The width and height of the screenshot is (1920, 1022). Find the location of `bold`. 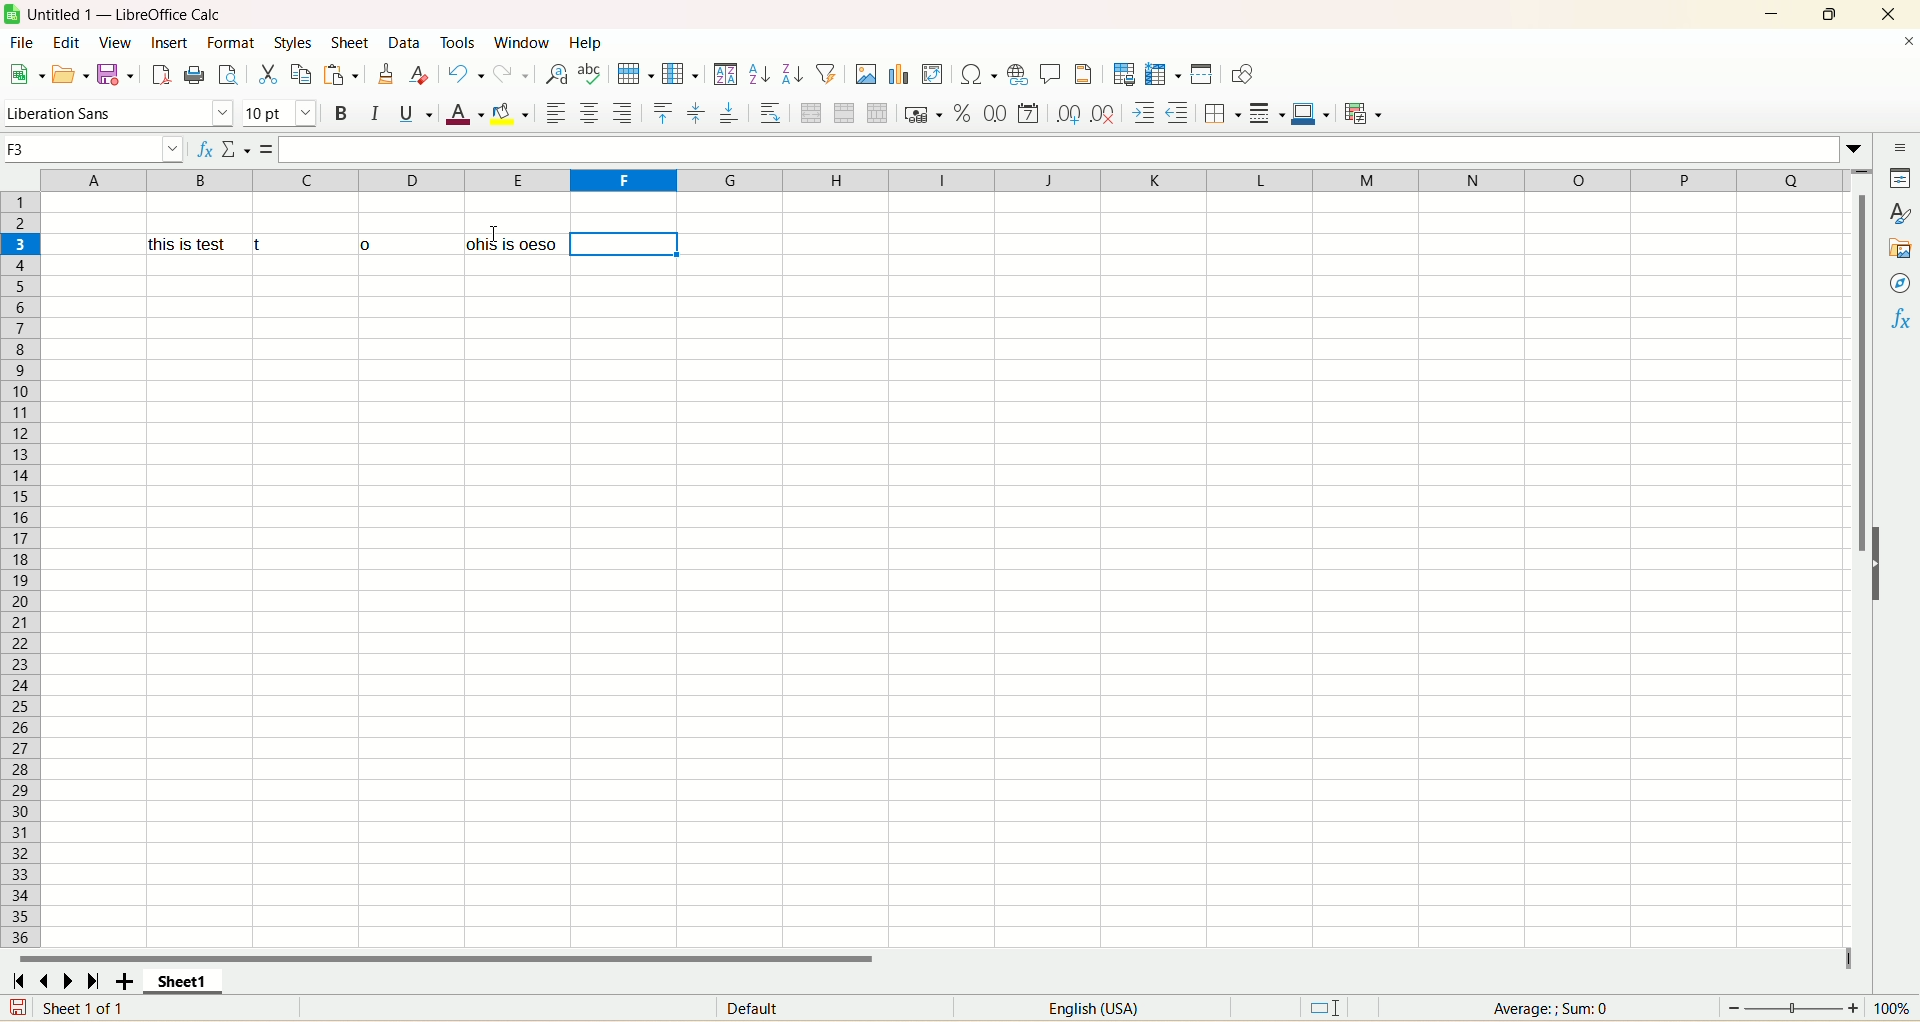

bold is located at coordinates (345, 114).